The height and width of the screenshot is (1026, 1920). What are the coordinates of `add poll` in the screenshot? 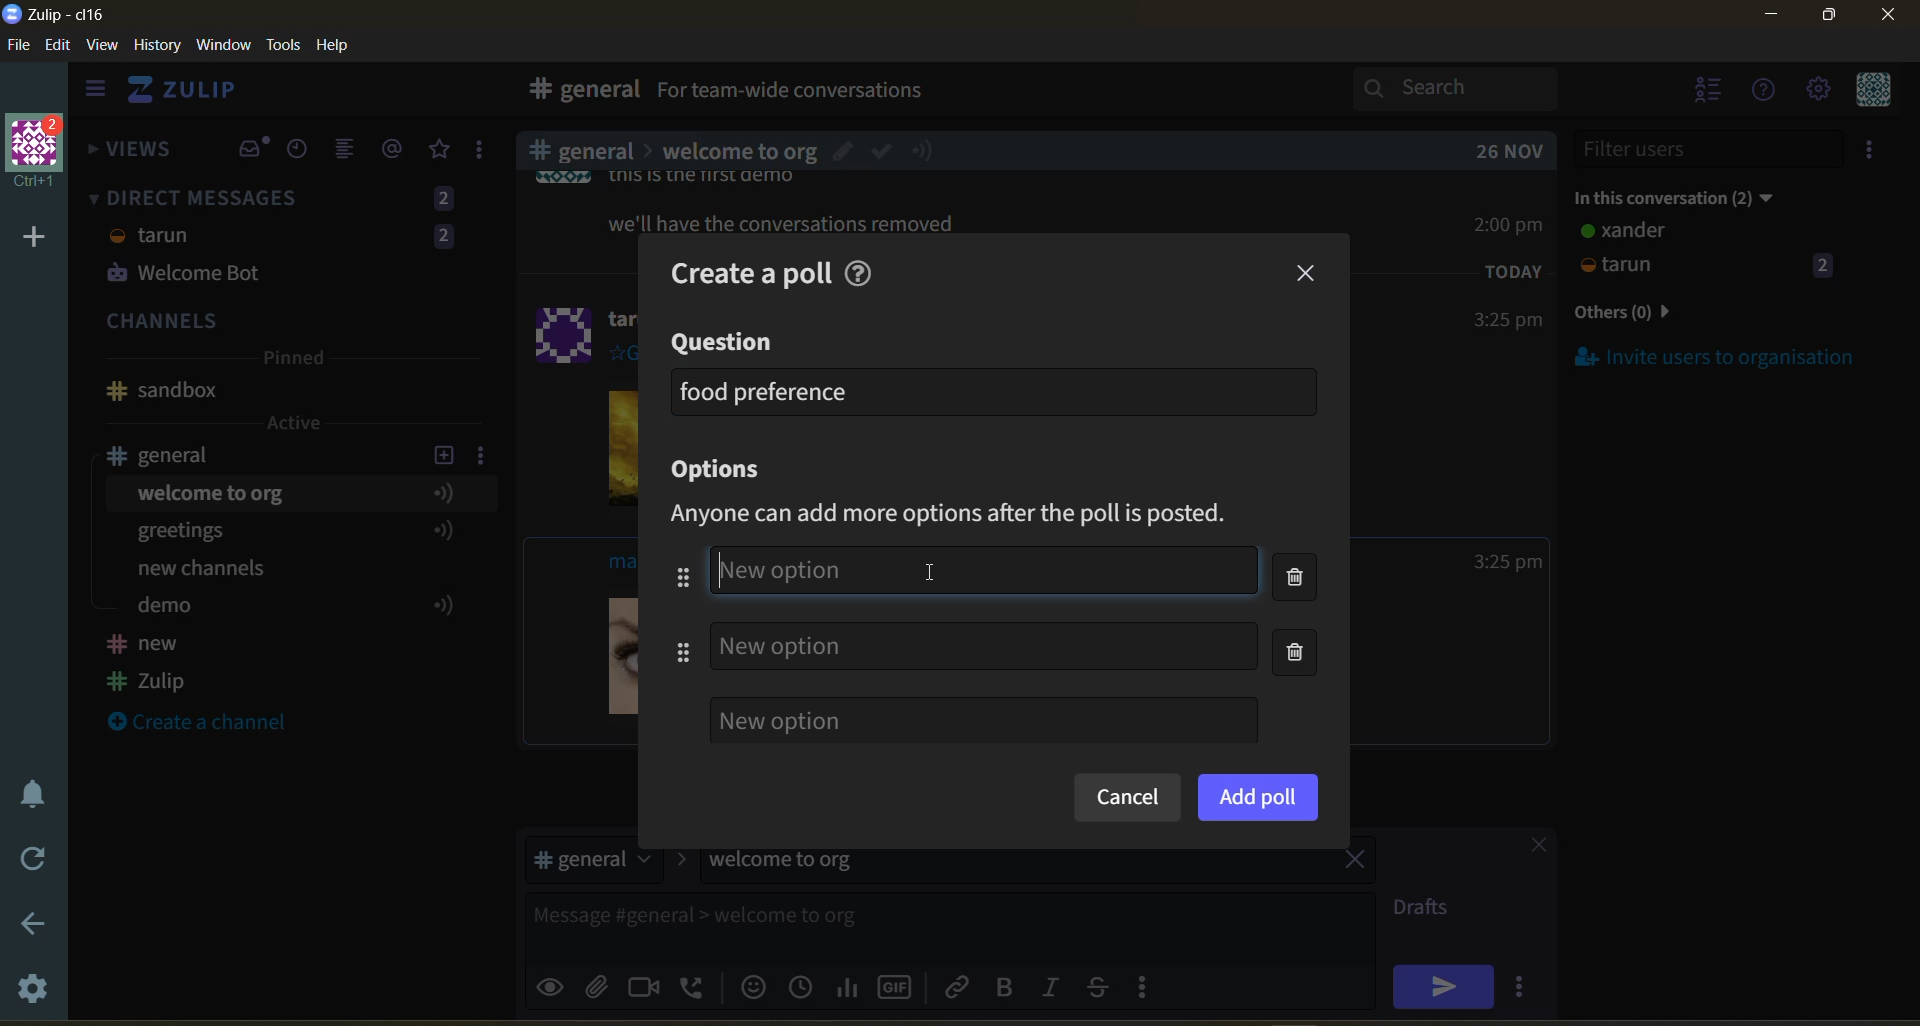 It's located at (1258, 796).